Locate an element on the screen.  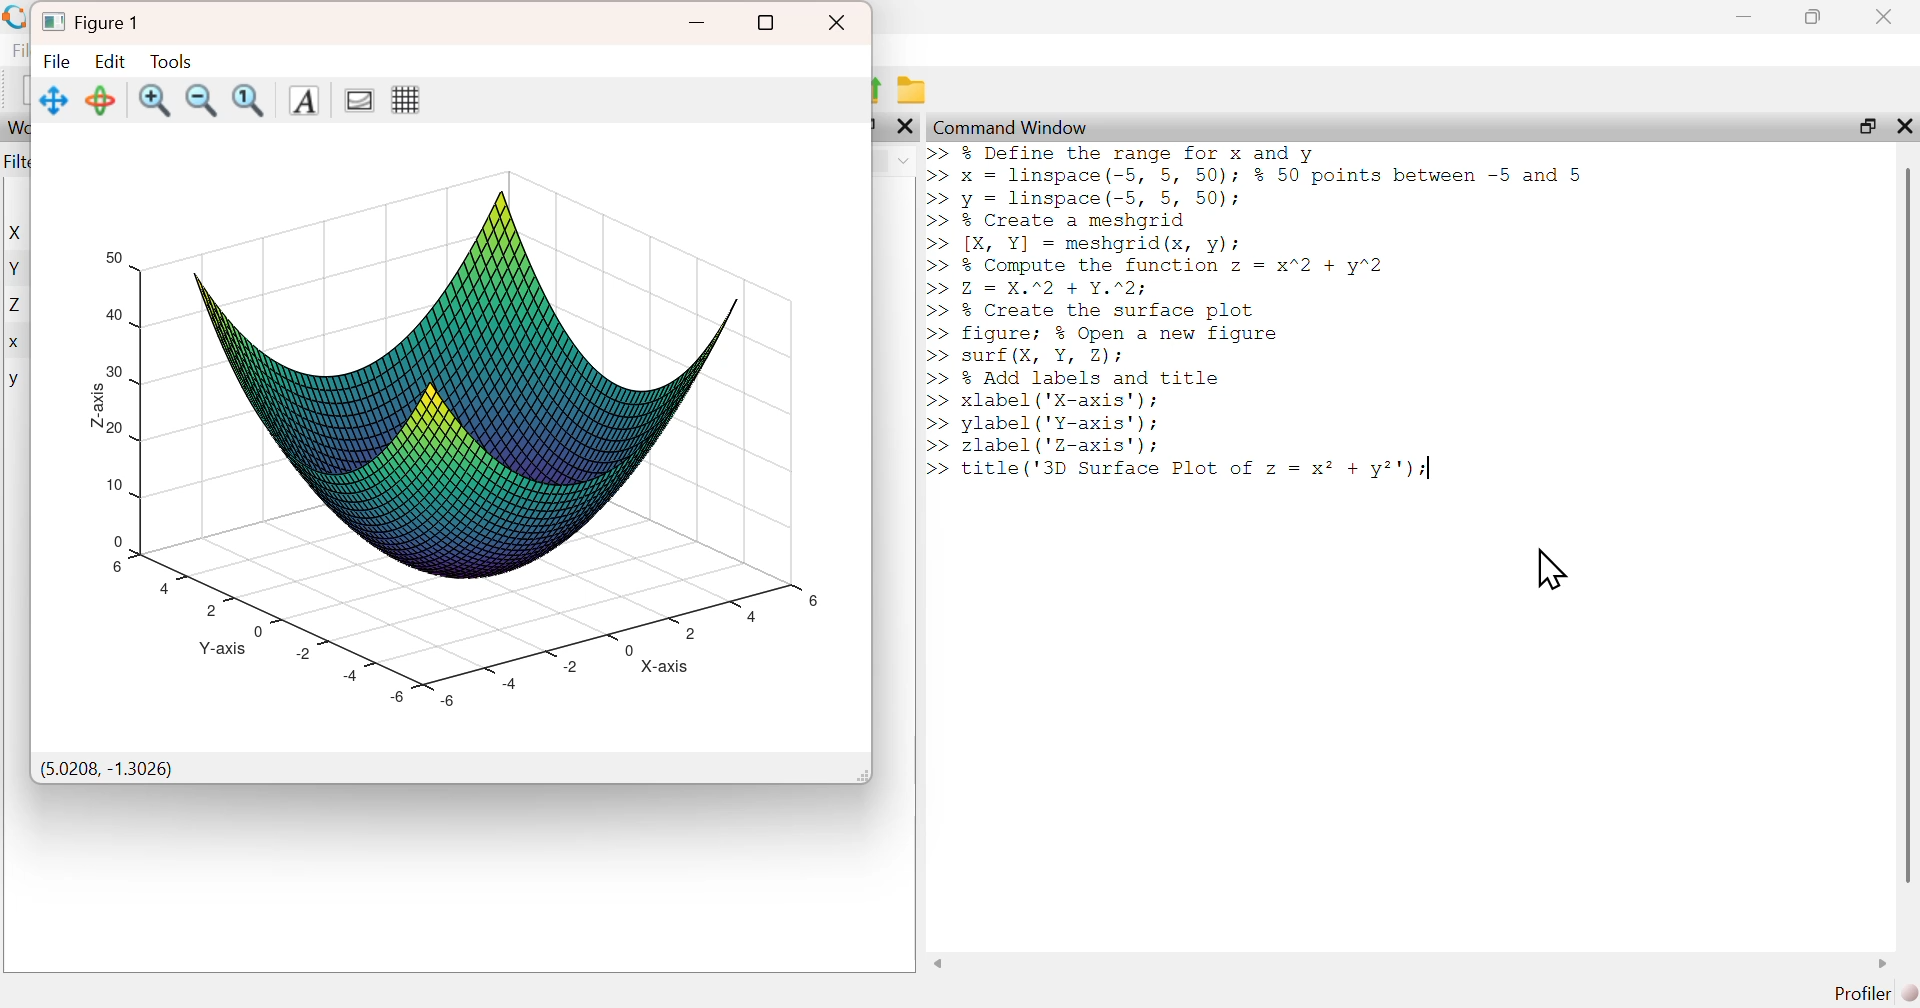
close is located at coordinates (1902, 125).